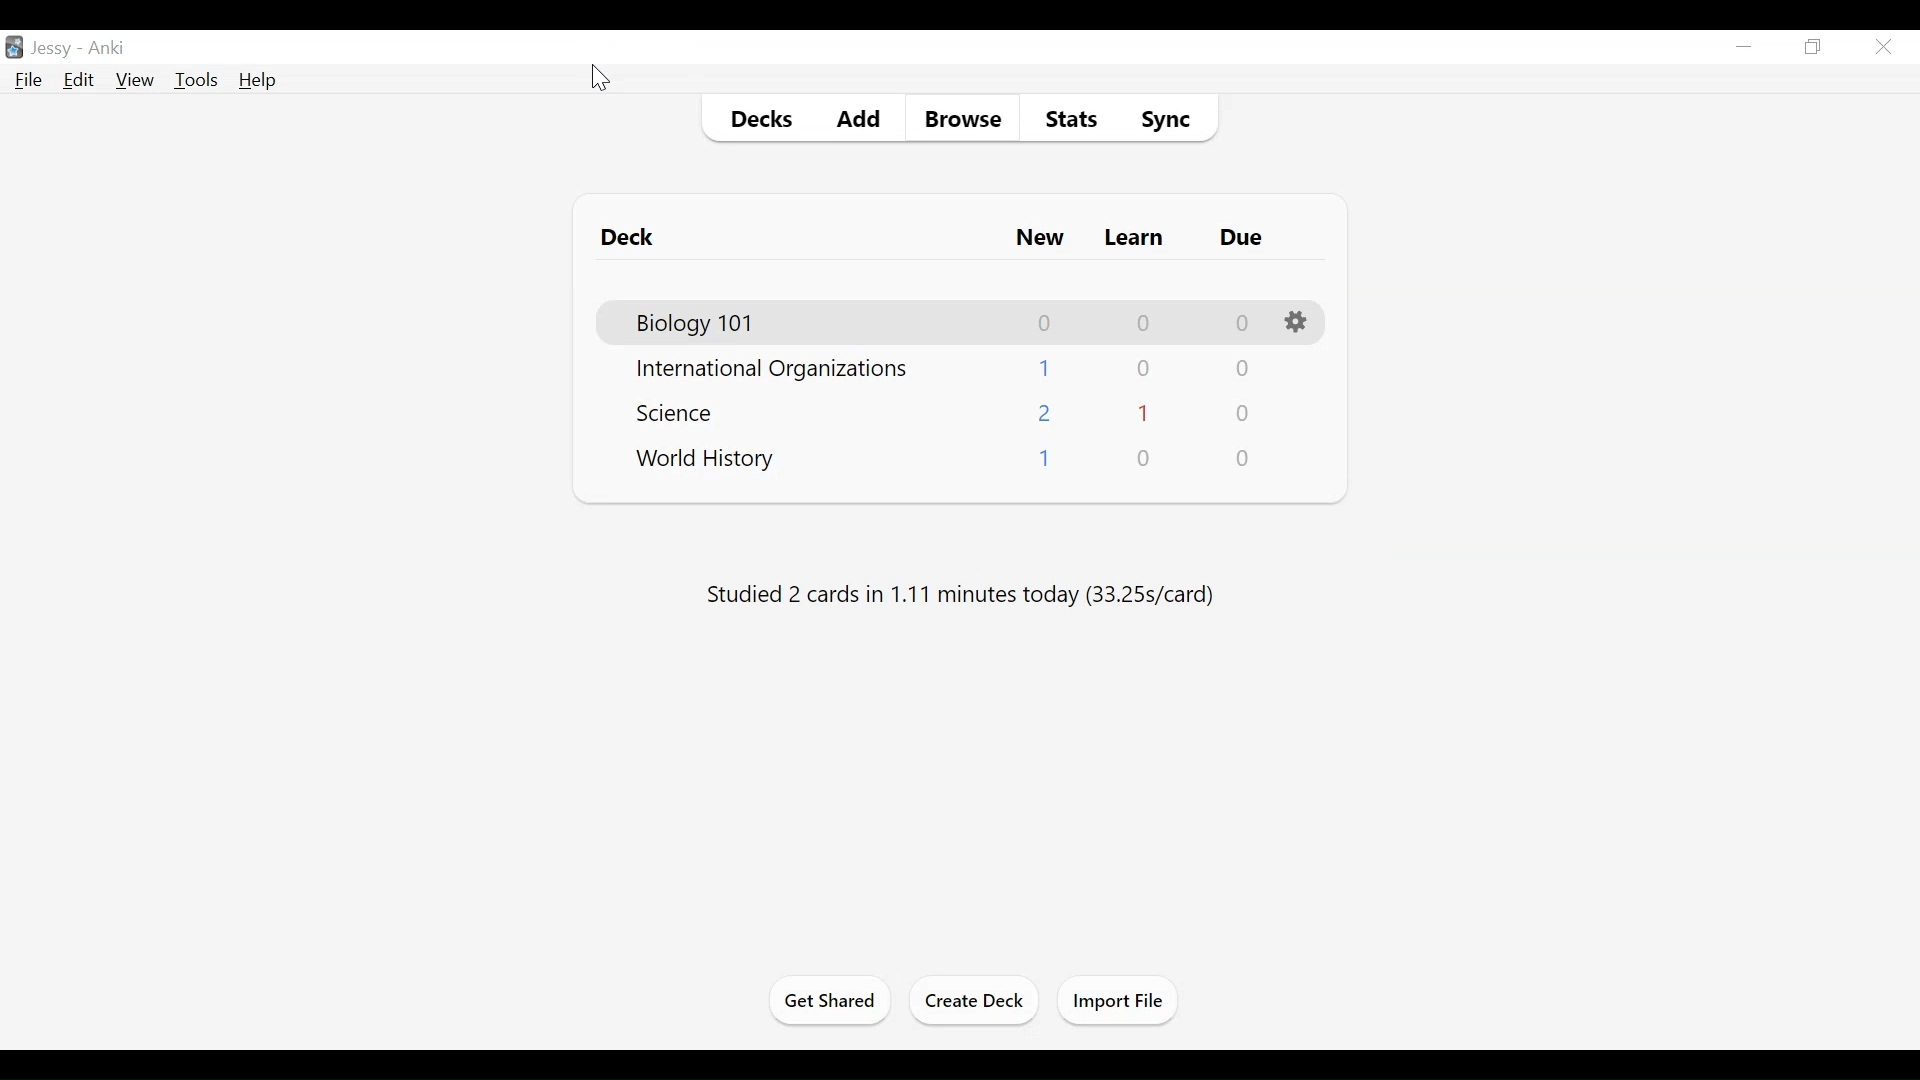 The height and width of the screenshot is (1080, 1920). Describe the element at coordinates (1241, 458) in the screenshot. I see `Due Cards Count` at that location.